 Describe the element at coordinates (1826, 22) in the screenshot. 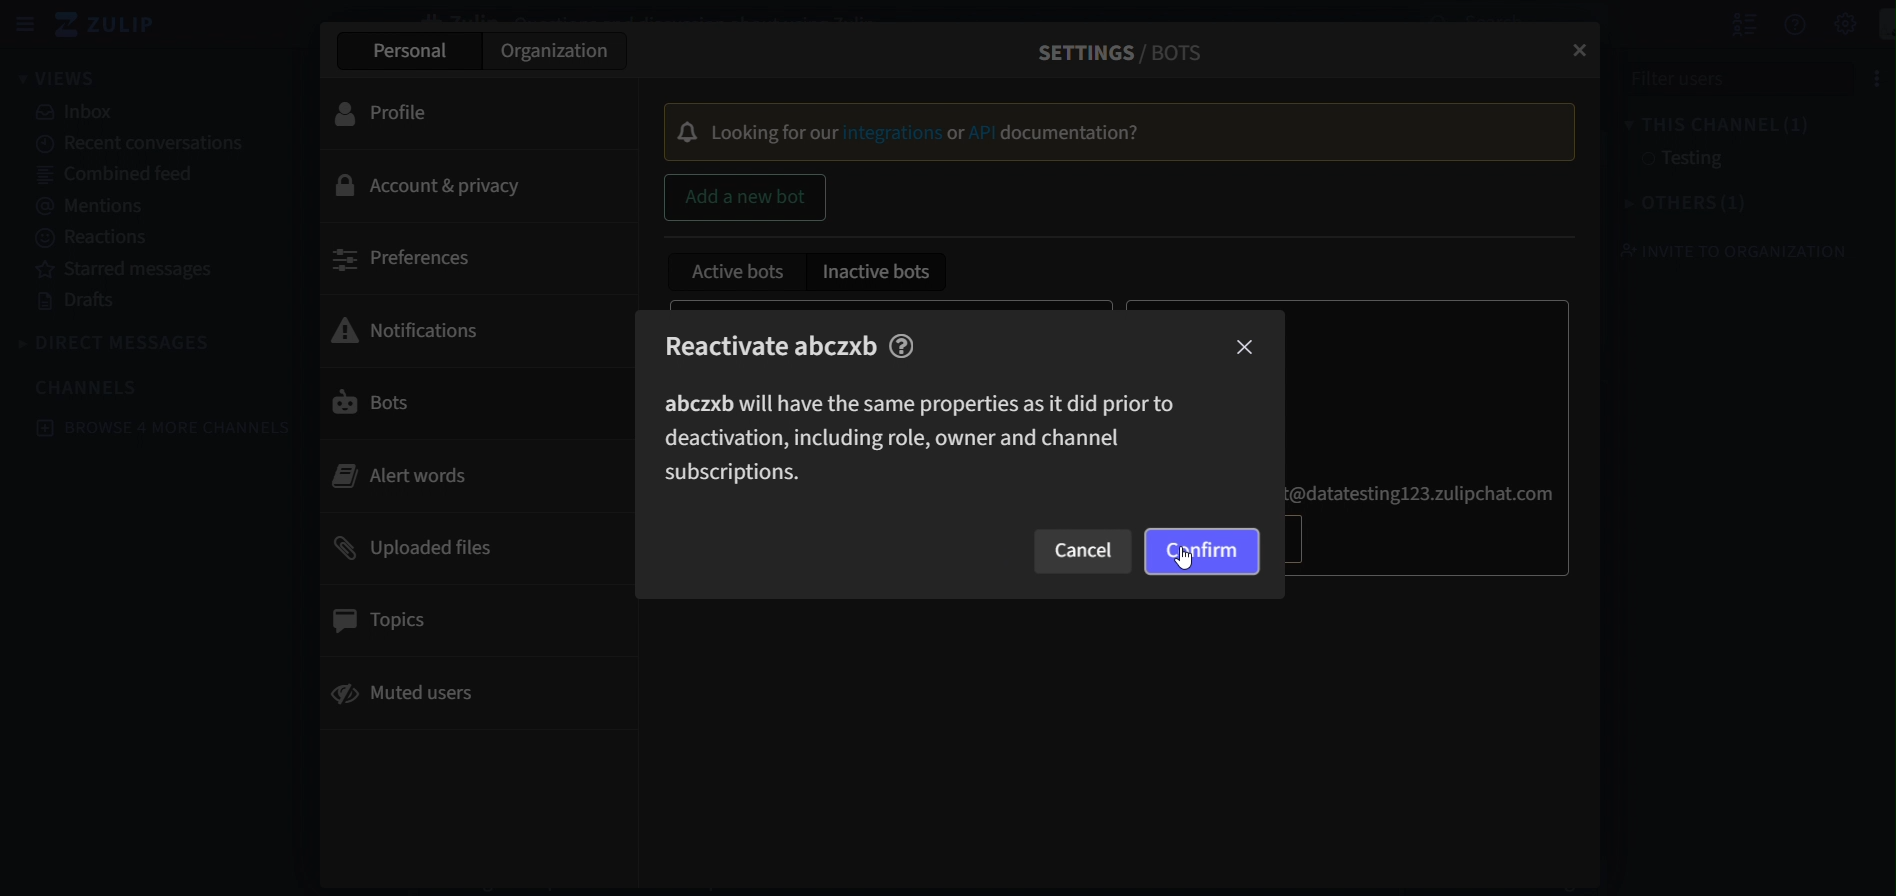

I see `settings` at that location.